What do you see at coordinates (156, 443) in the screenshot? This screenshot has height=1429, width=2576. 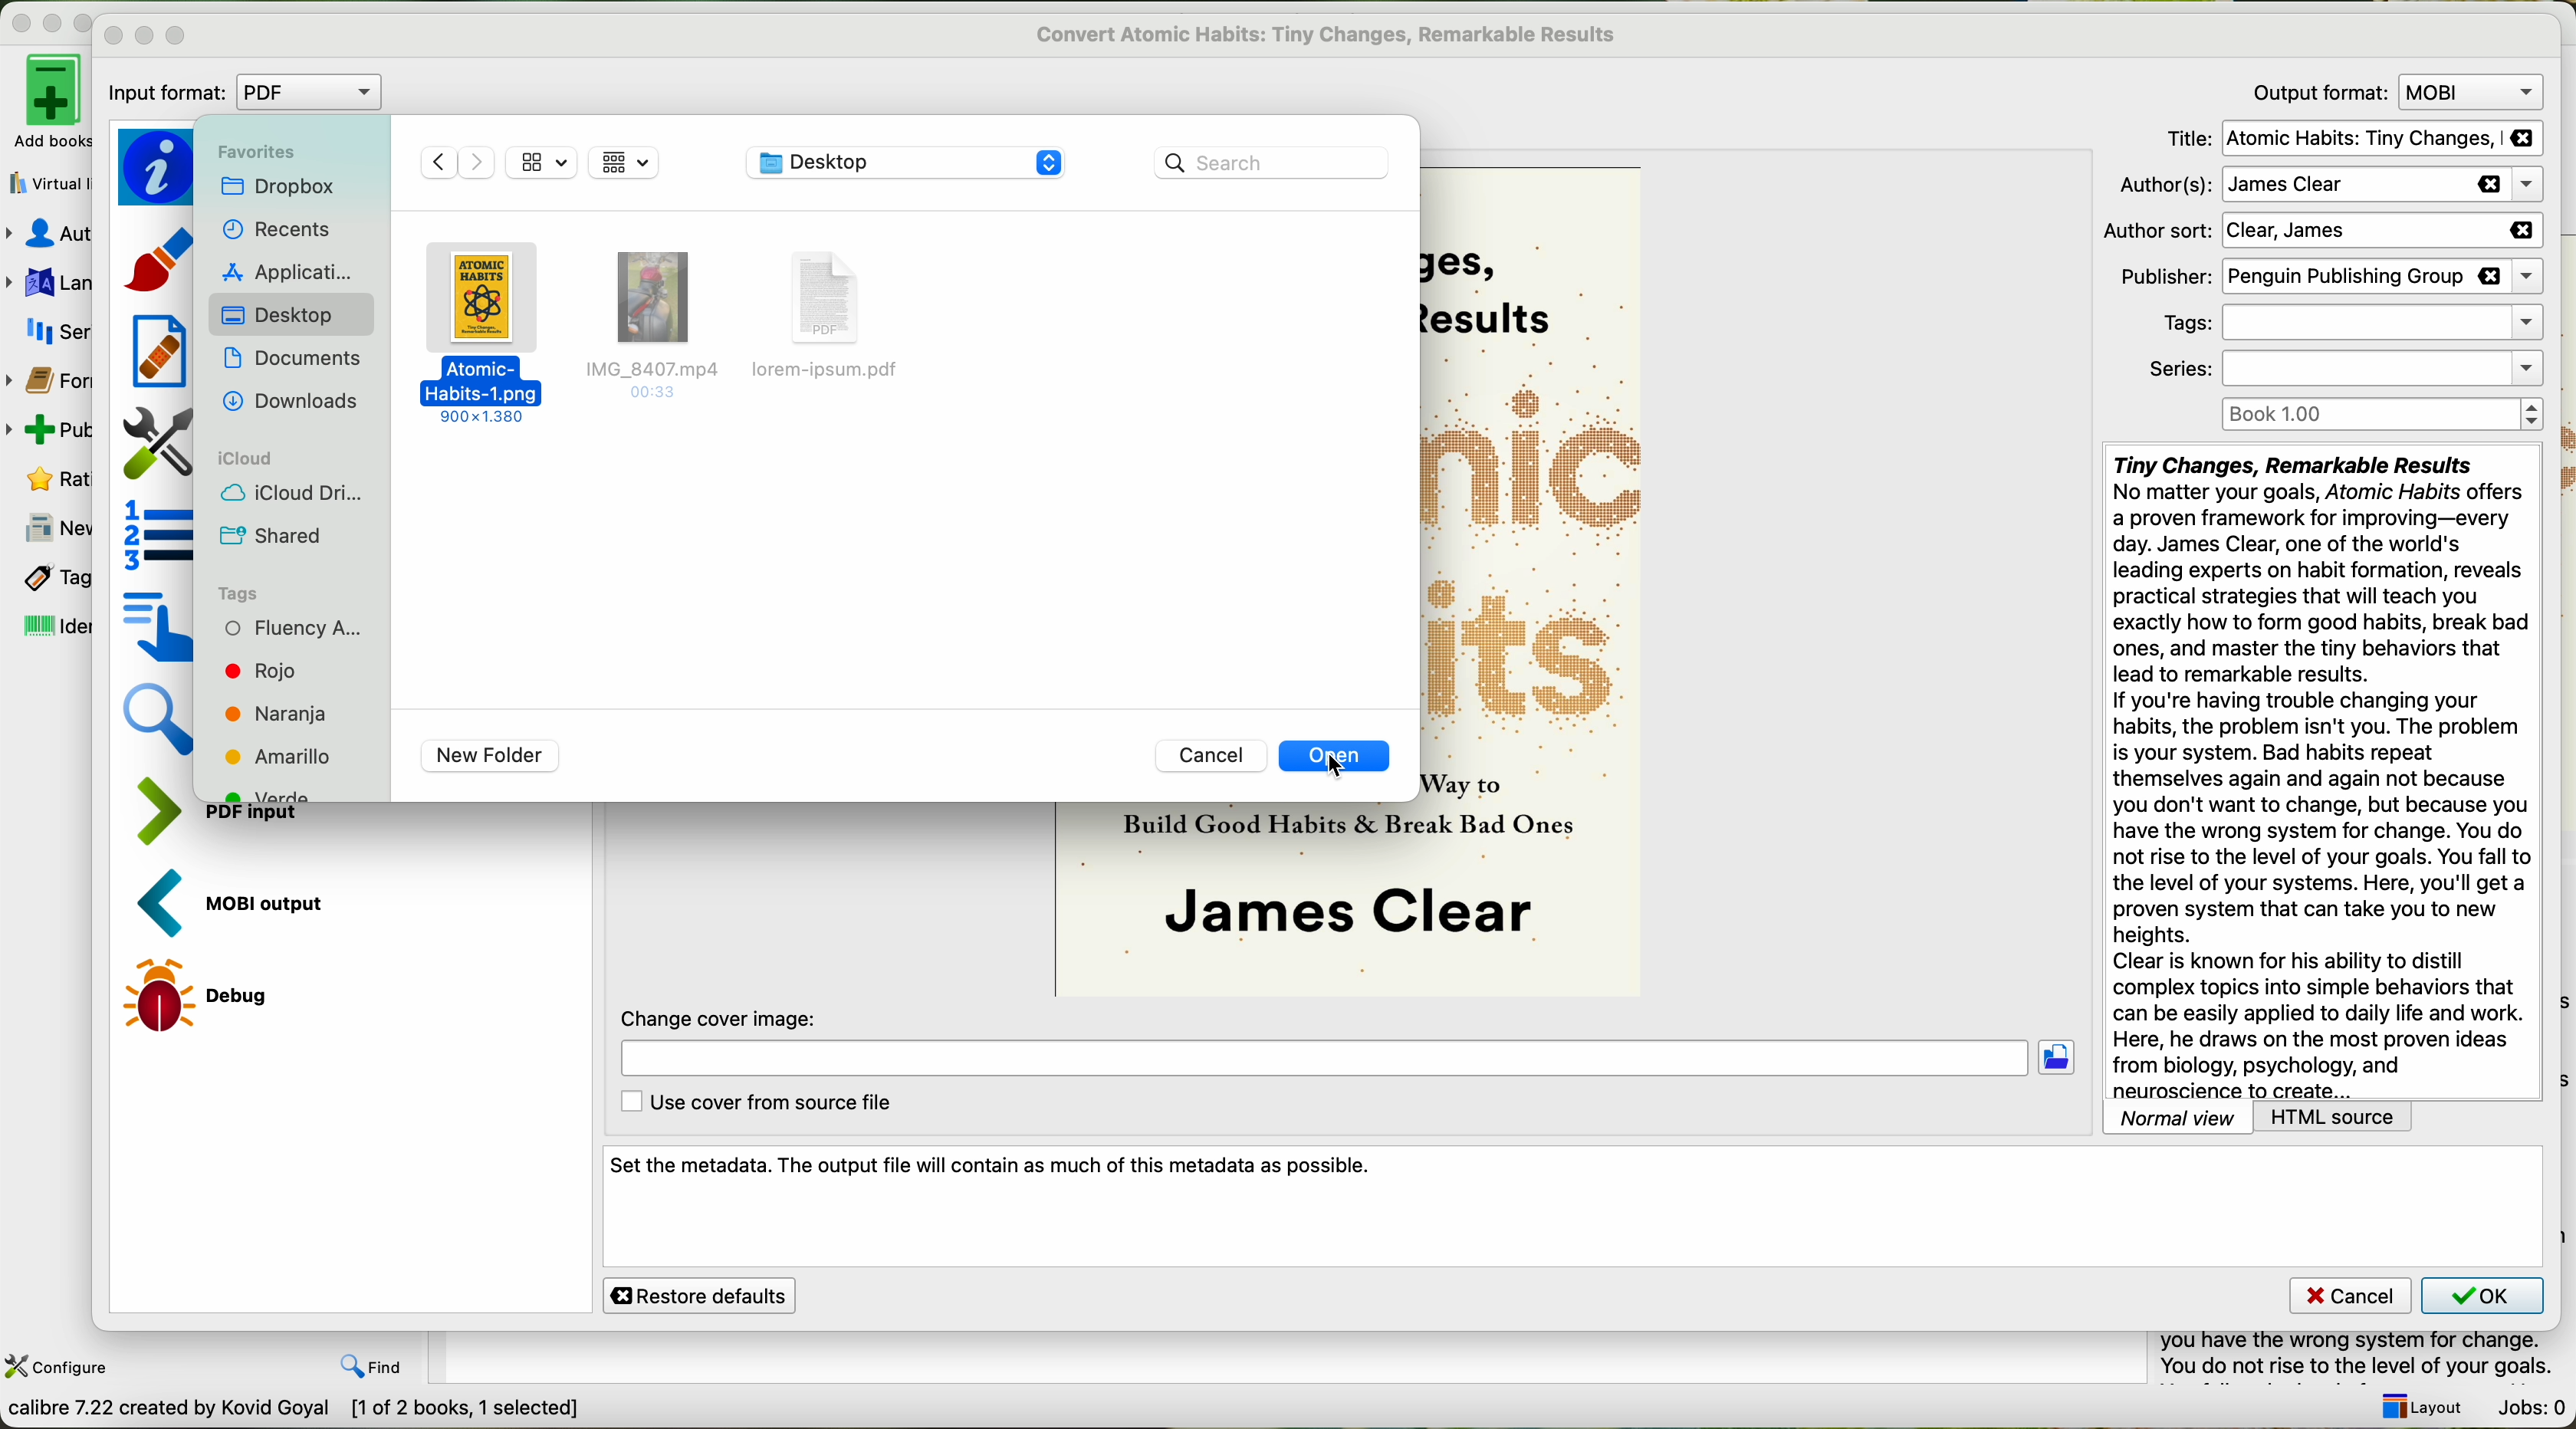 I see `page setup` at bounding box center [156, 443].